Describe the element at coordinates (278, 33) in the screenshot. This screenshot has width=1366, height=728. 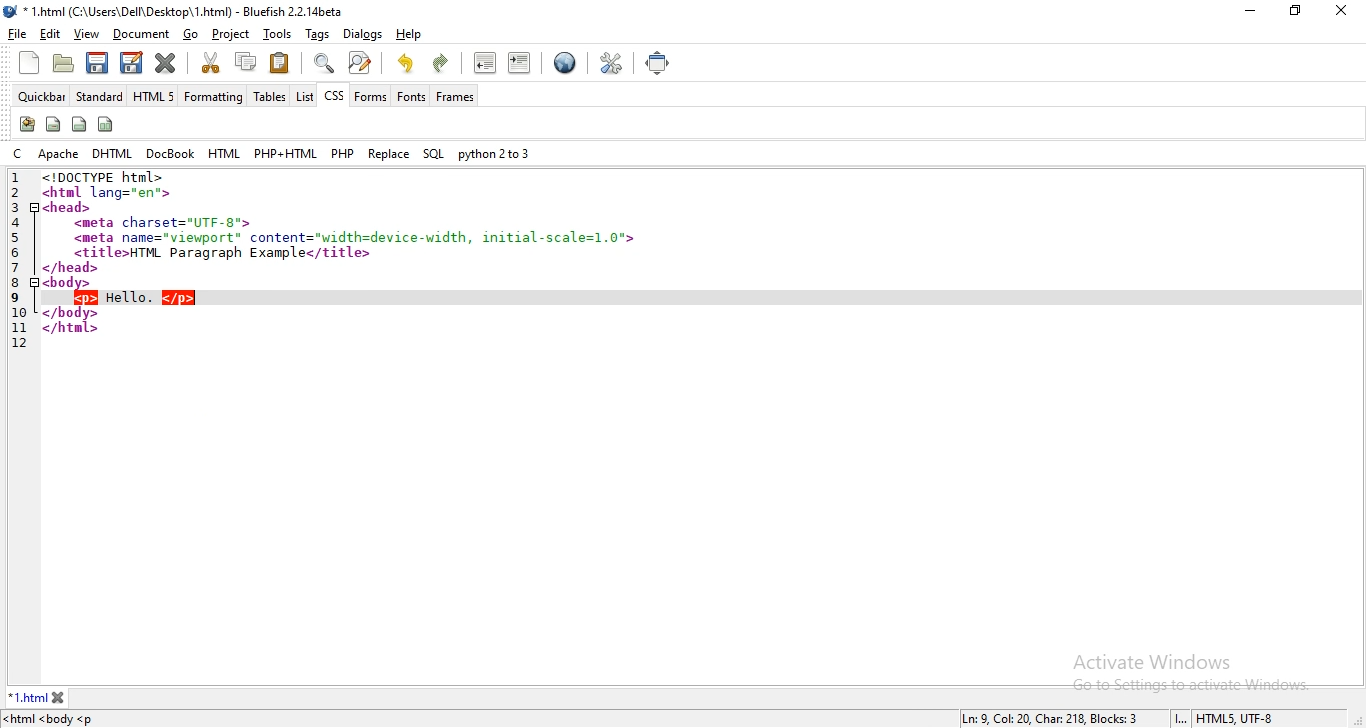
I see `tools` at that location.